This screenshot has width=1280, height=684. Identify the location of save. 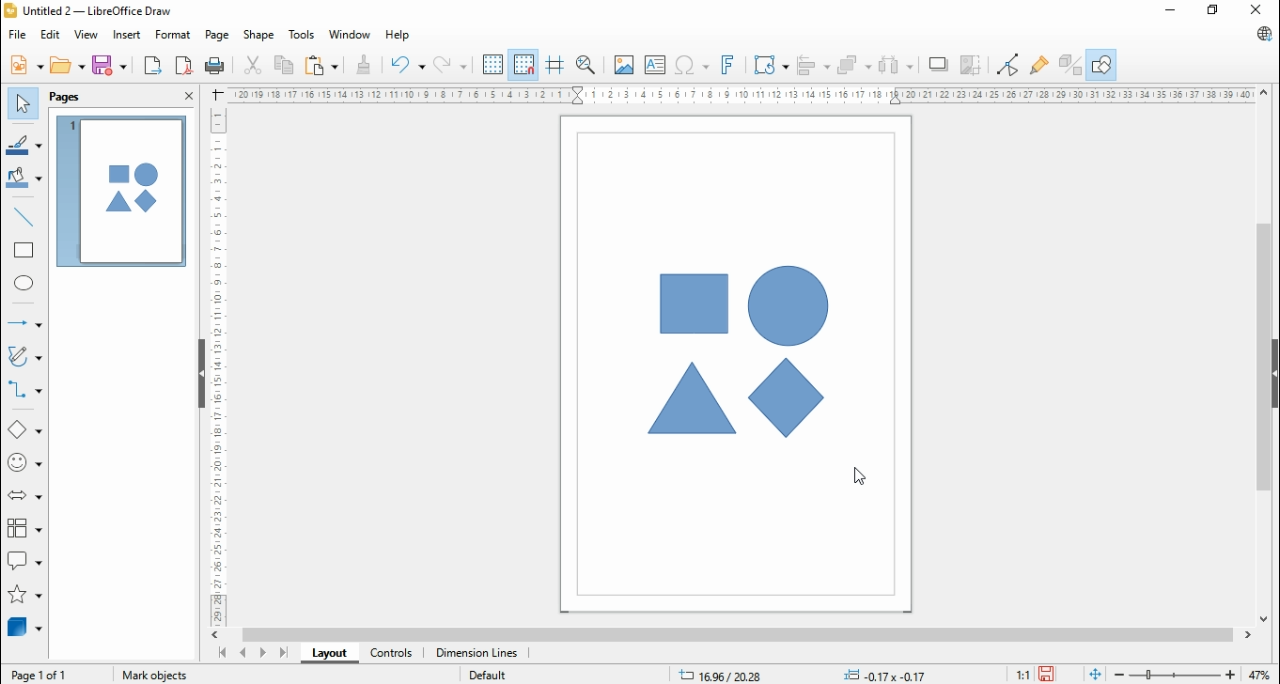
(1048, 674).